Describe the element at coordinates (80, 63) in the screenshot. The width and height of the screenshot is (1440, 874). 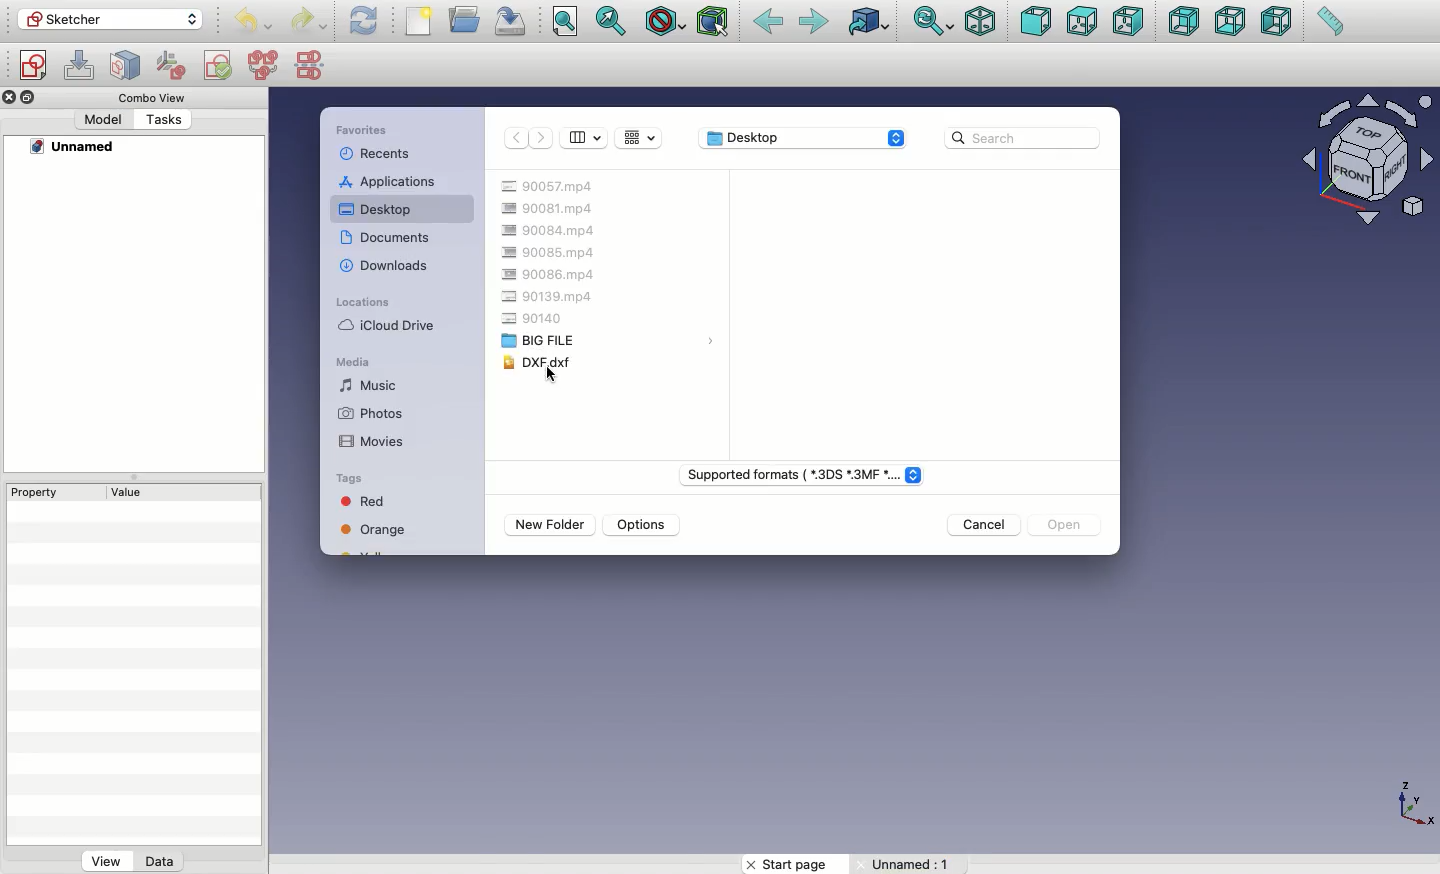
I see `Edit sketch` at that location.